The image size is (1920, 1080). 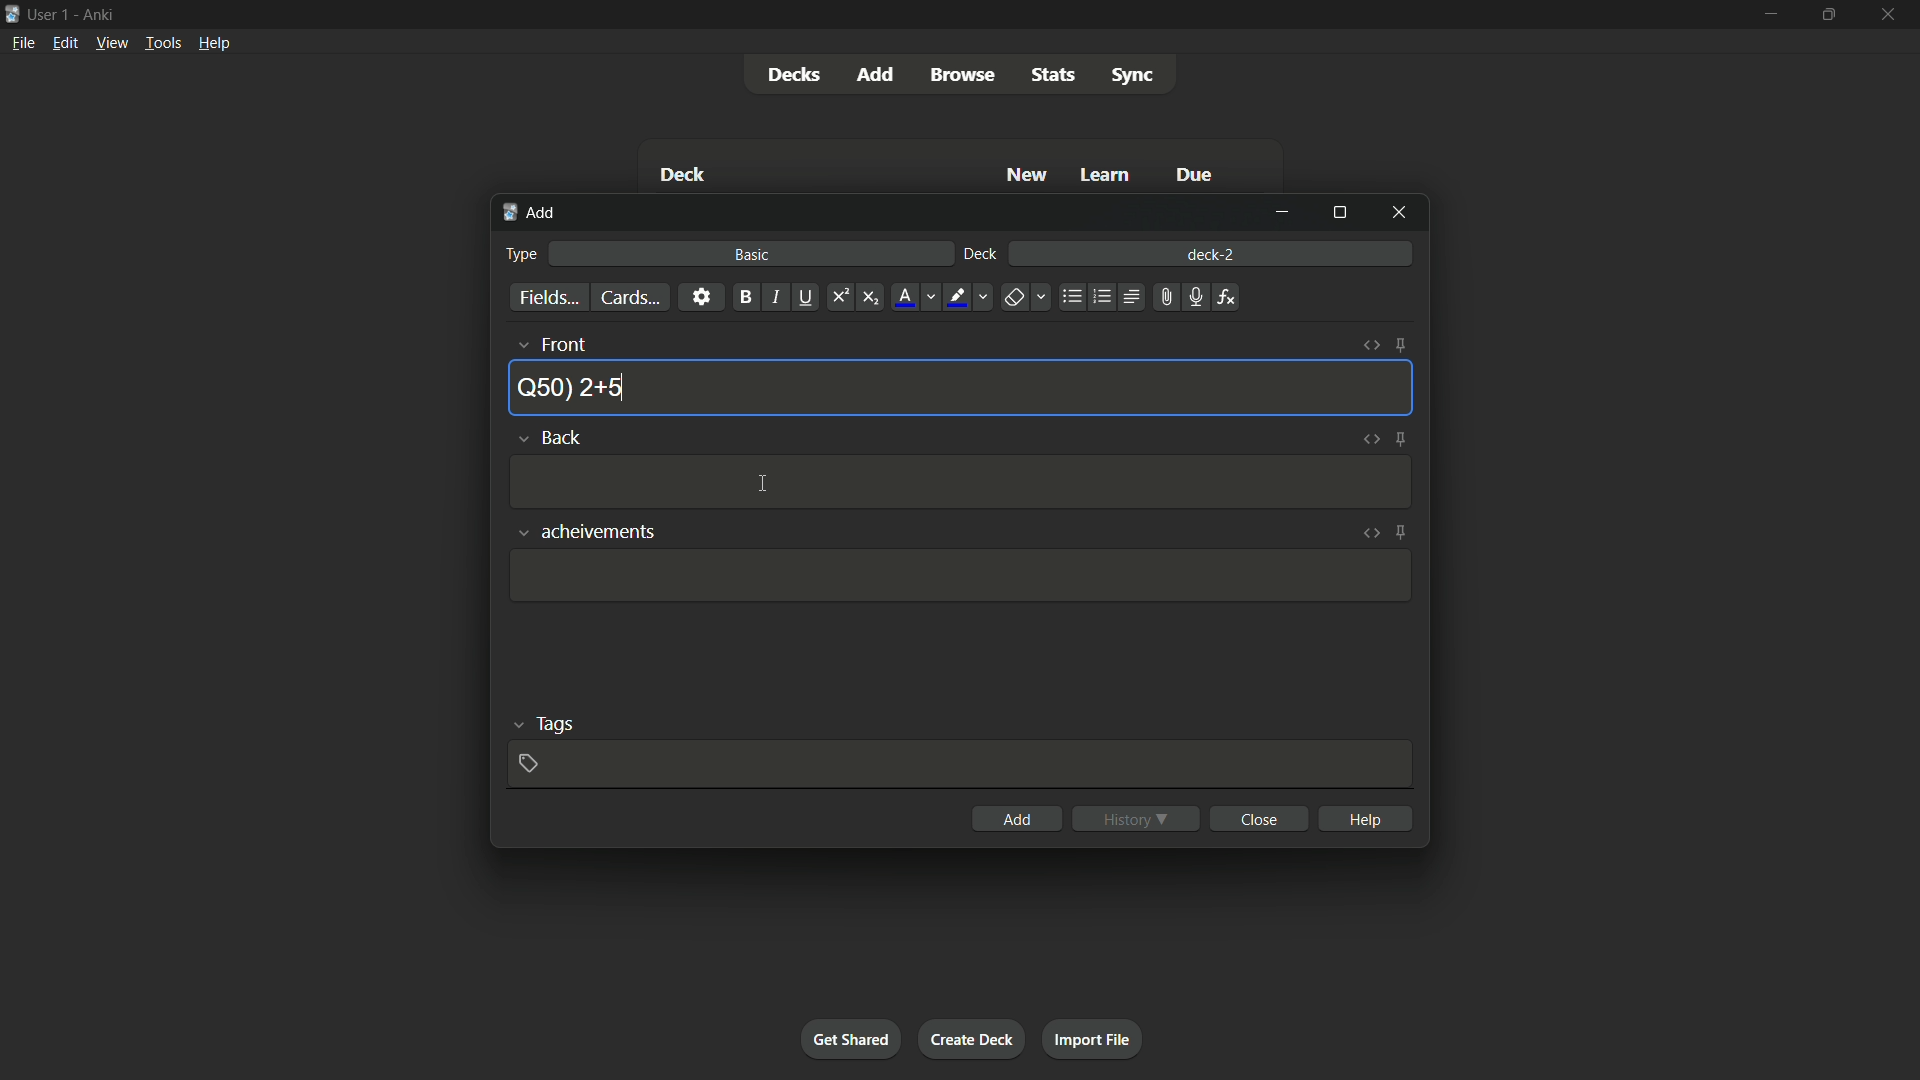 I want to click on minimize, so click(x=1282, y=213).